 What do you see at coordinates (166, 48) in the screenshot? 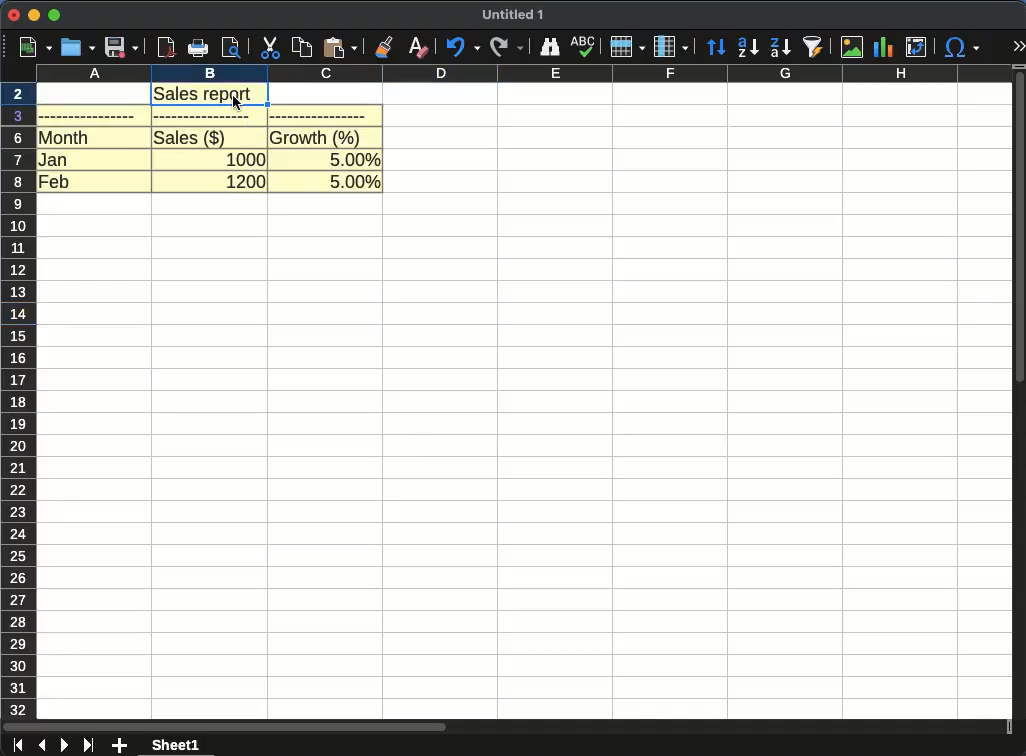
I see `pdf viewer` at bounding box center [166, 48].